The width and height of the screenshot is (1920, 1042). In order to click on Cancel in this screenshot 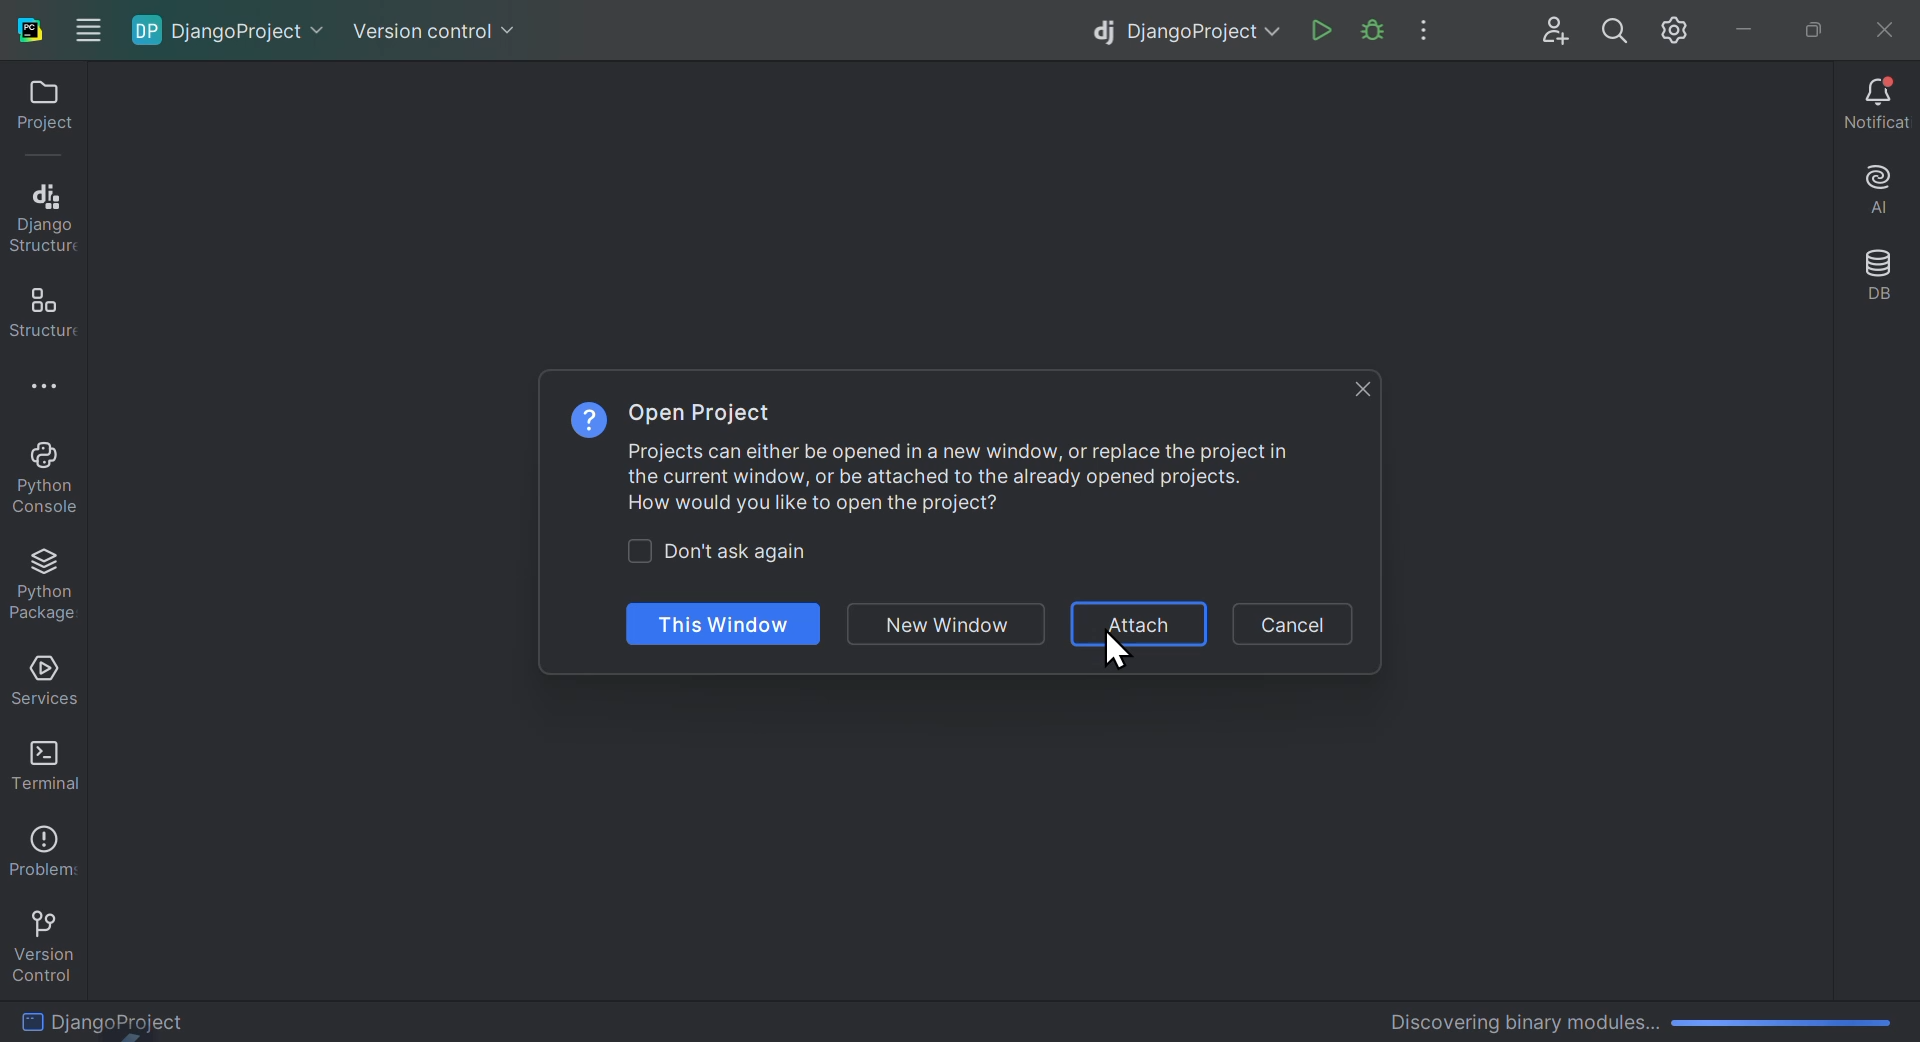, I will do `click(1299, 622)`.